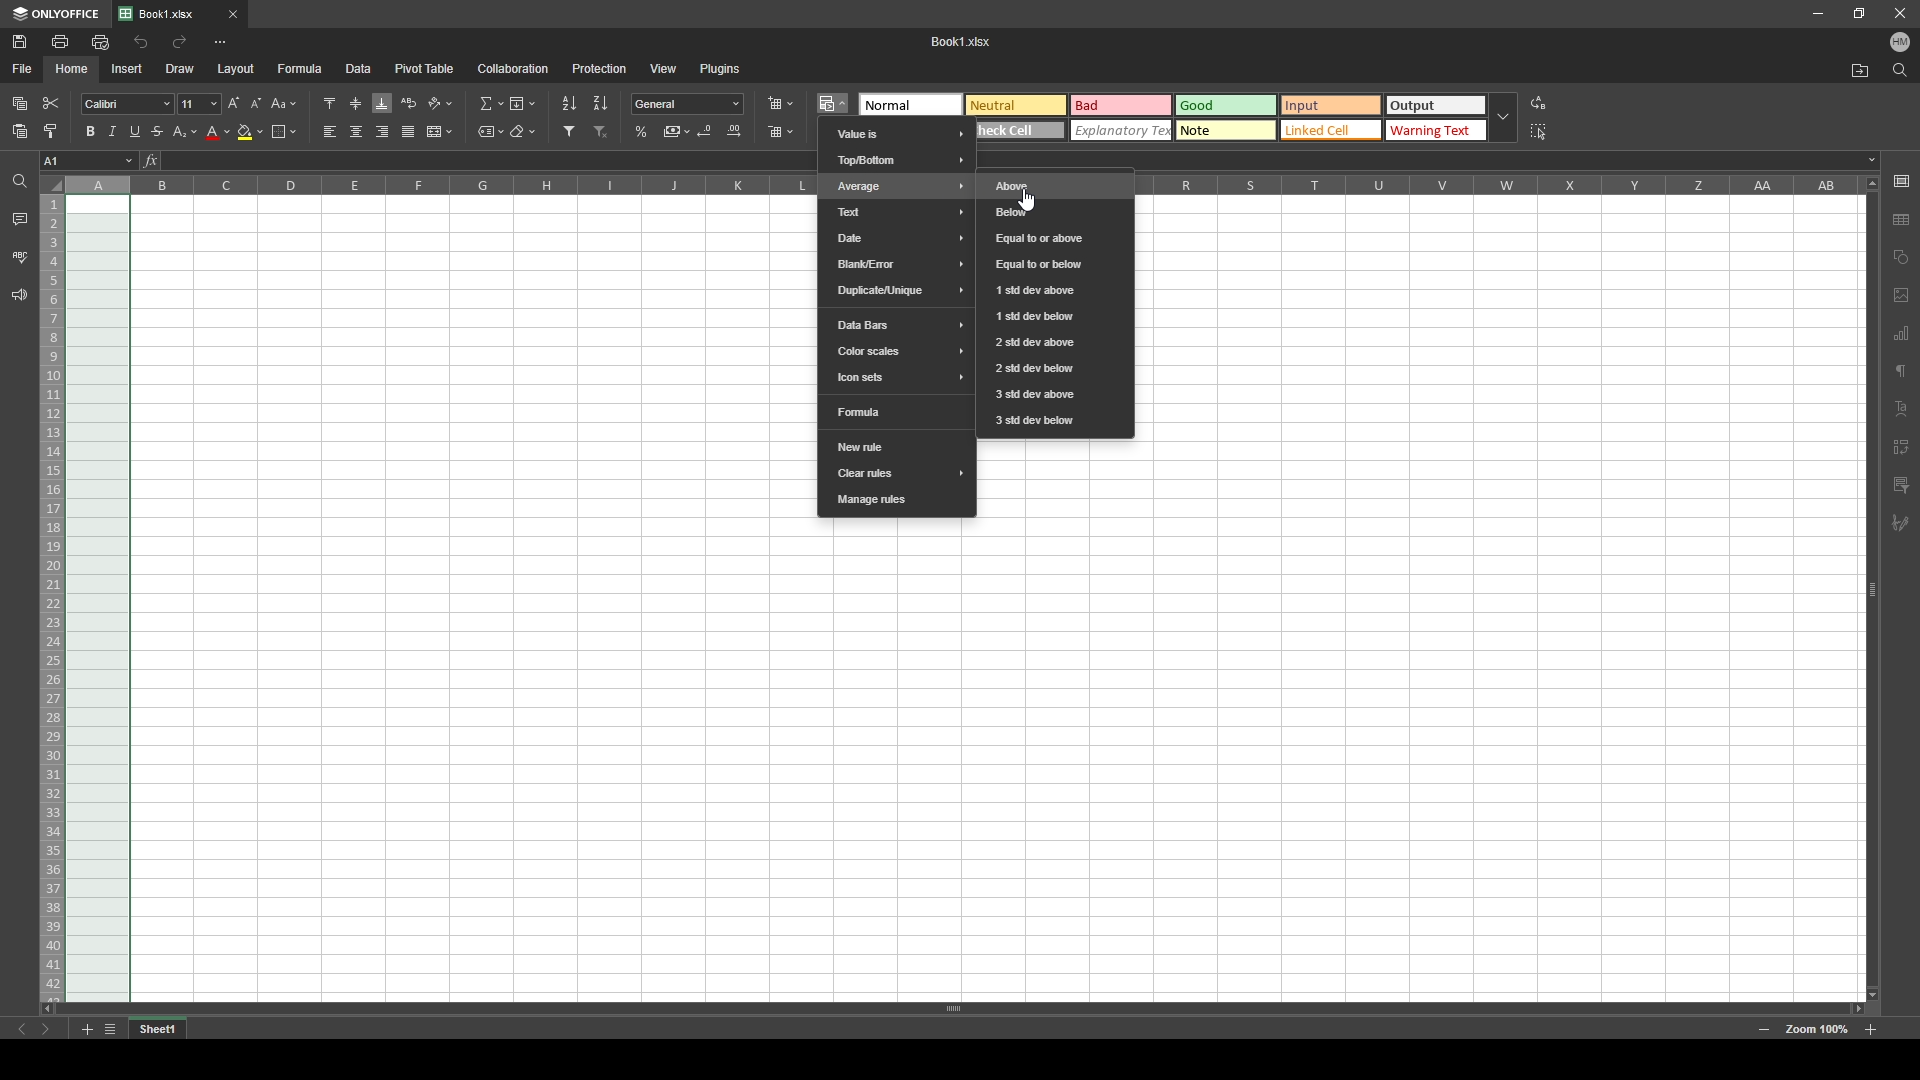 The image size is (1920, 1080). I want to click on formula, so click(300, 67).